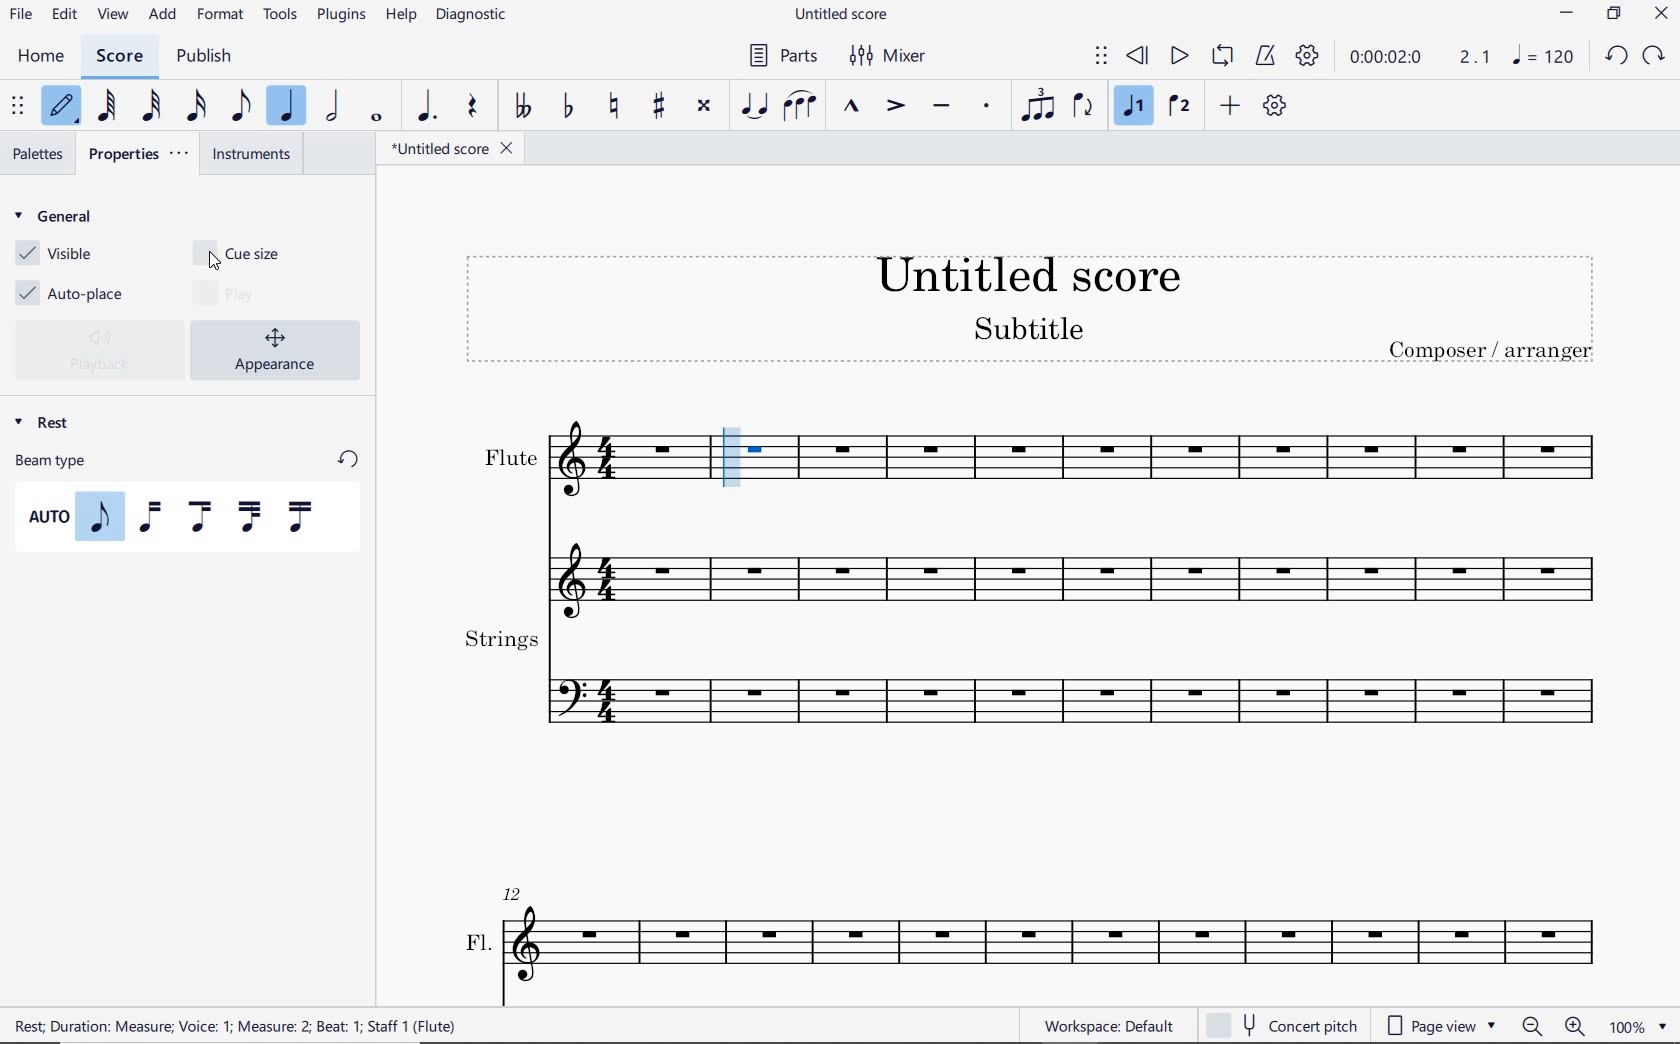  What do you see at coordinates (787, 56) in the screenshot?
I see `PARTS` at bounding box center [787, 56].